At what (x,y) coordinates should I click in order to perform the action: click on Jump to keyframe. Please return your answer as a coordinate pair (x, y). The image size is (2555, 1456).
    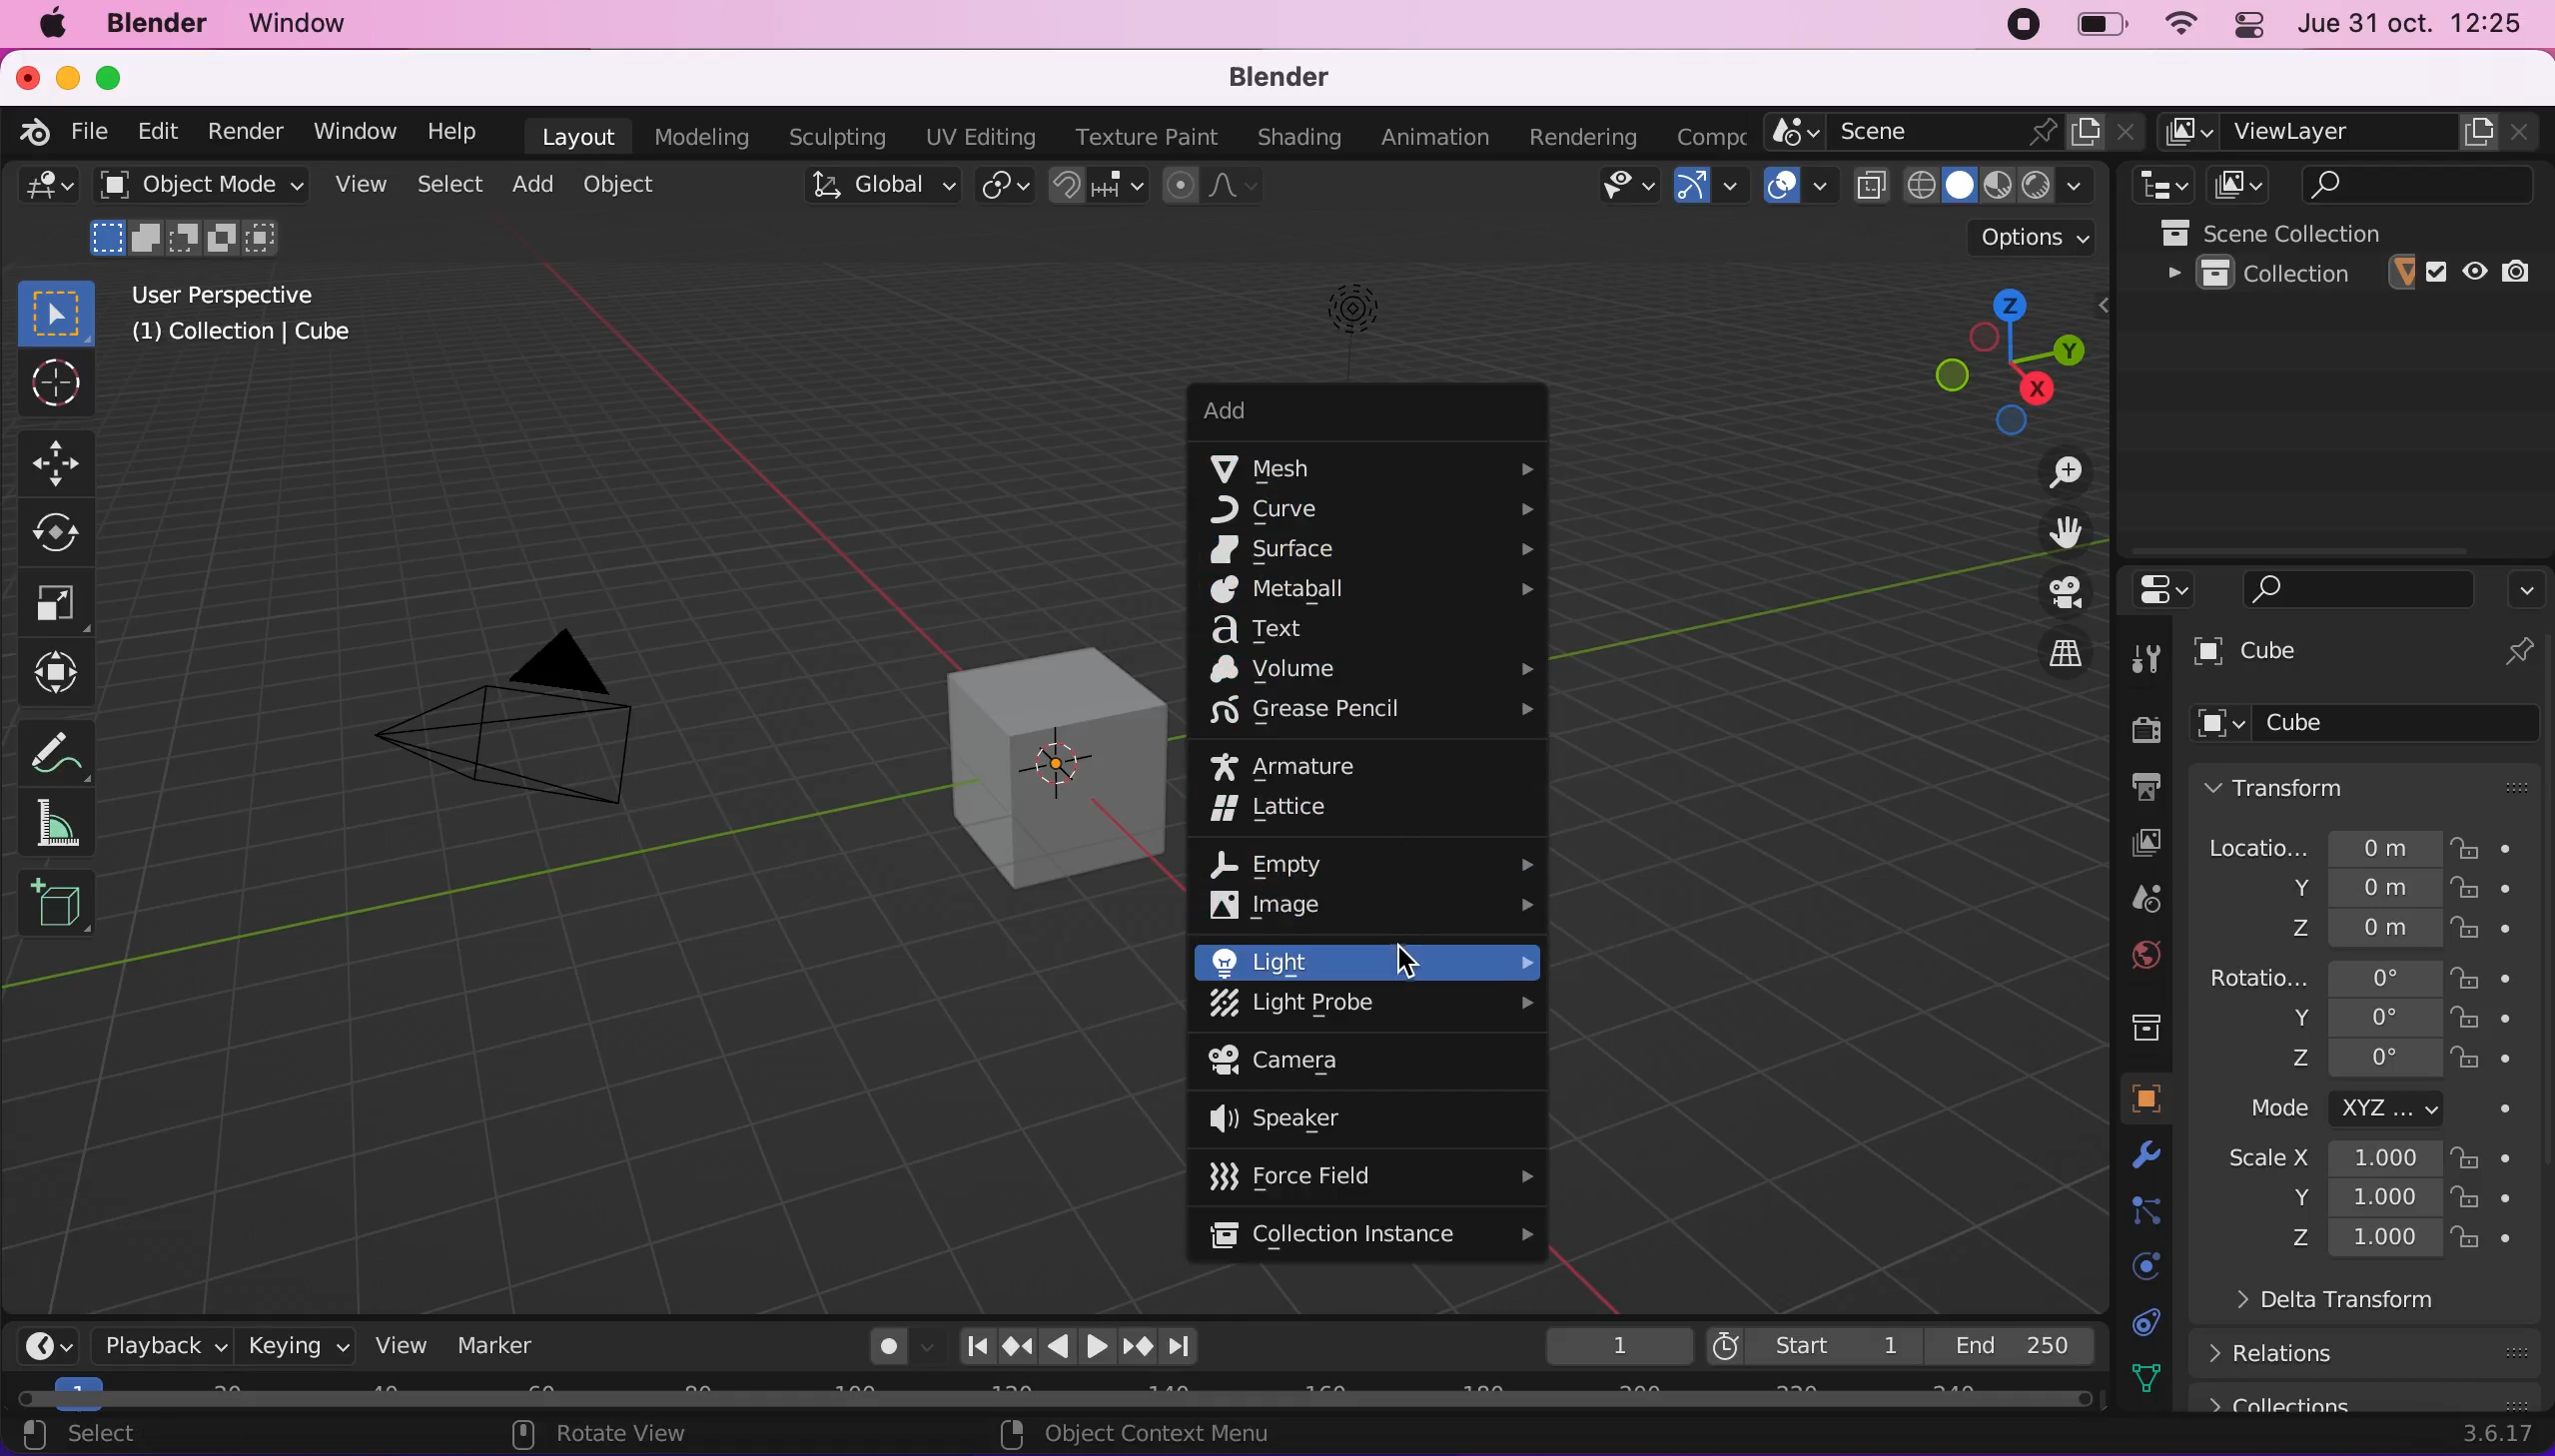
    Looking at the image, I should click on (1015, 1350).